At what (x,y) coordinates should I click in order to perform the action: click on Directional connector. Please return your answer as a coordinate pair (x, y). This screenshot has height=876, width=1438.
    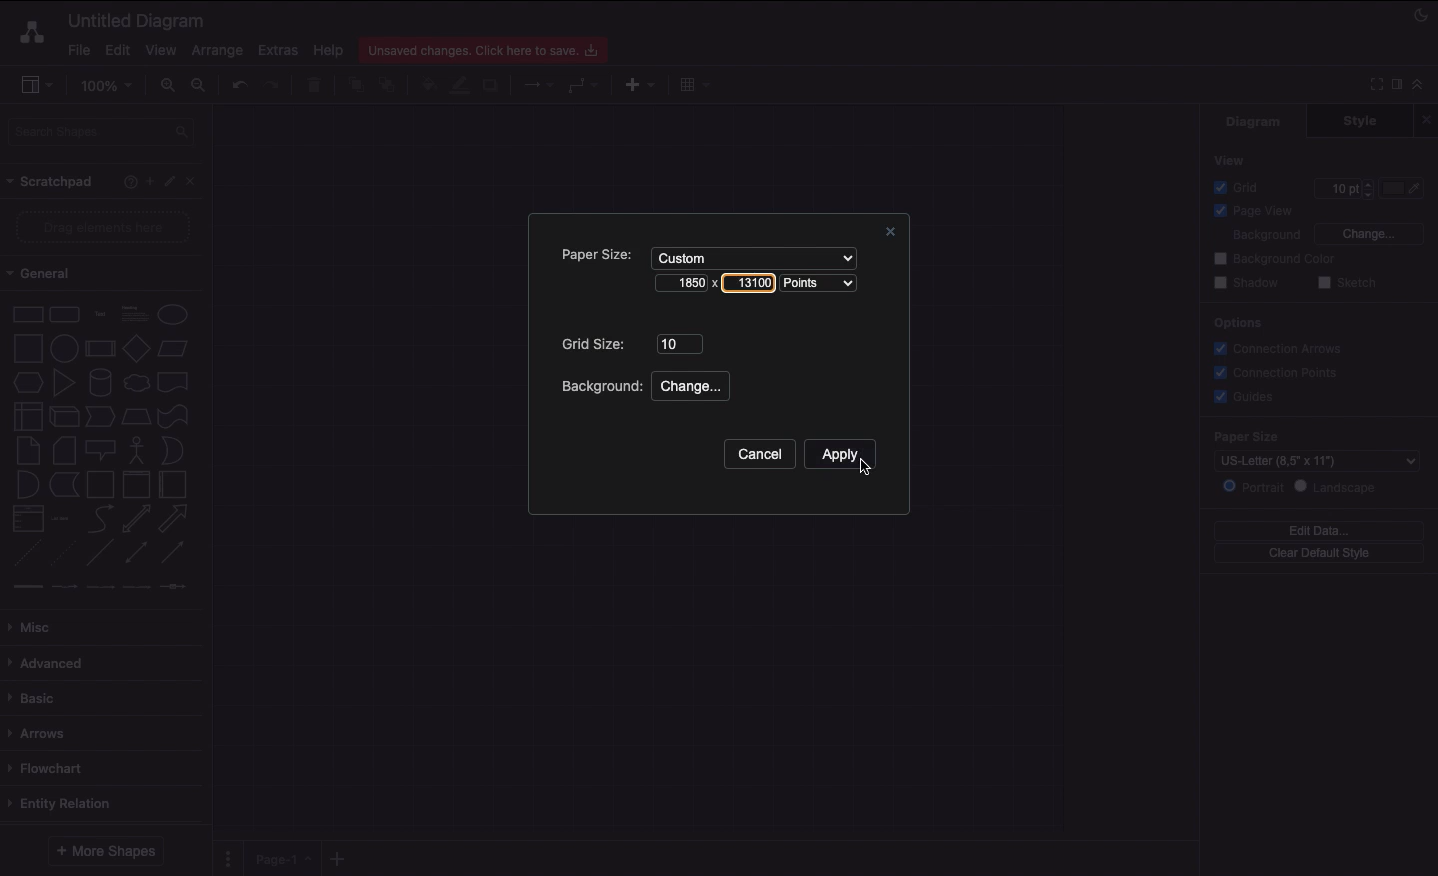
    Looking at the image, I should click on (176, 553).